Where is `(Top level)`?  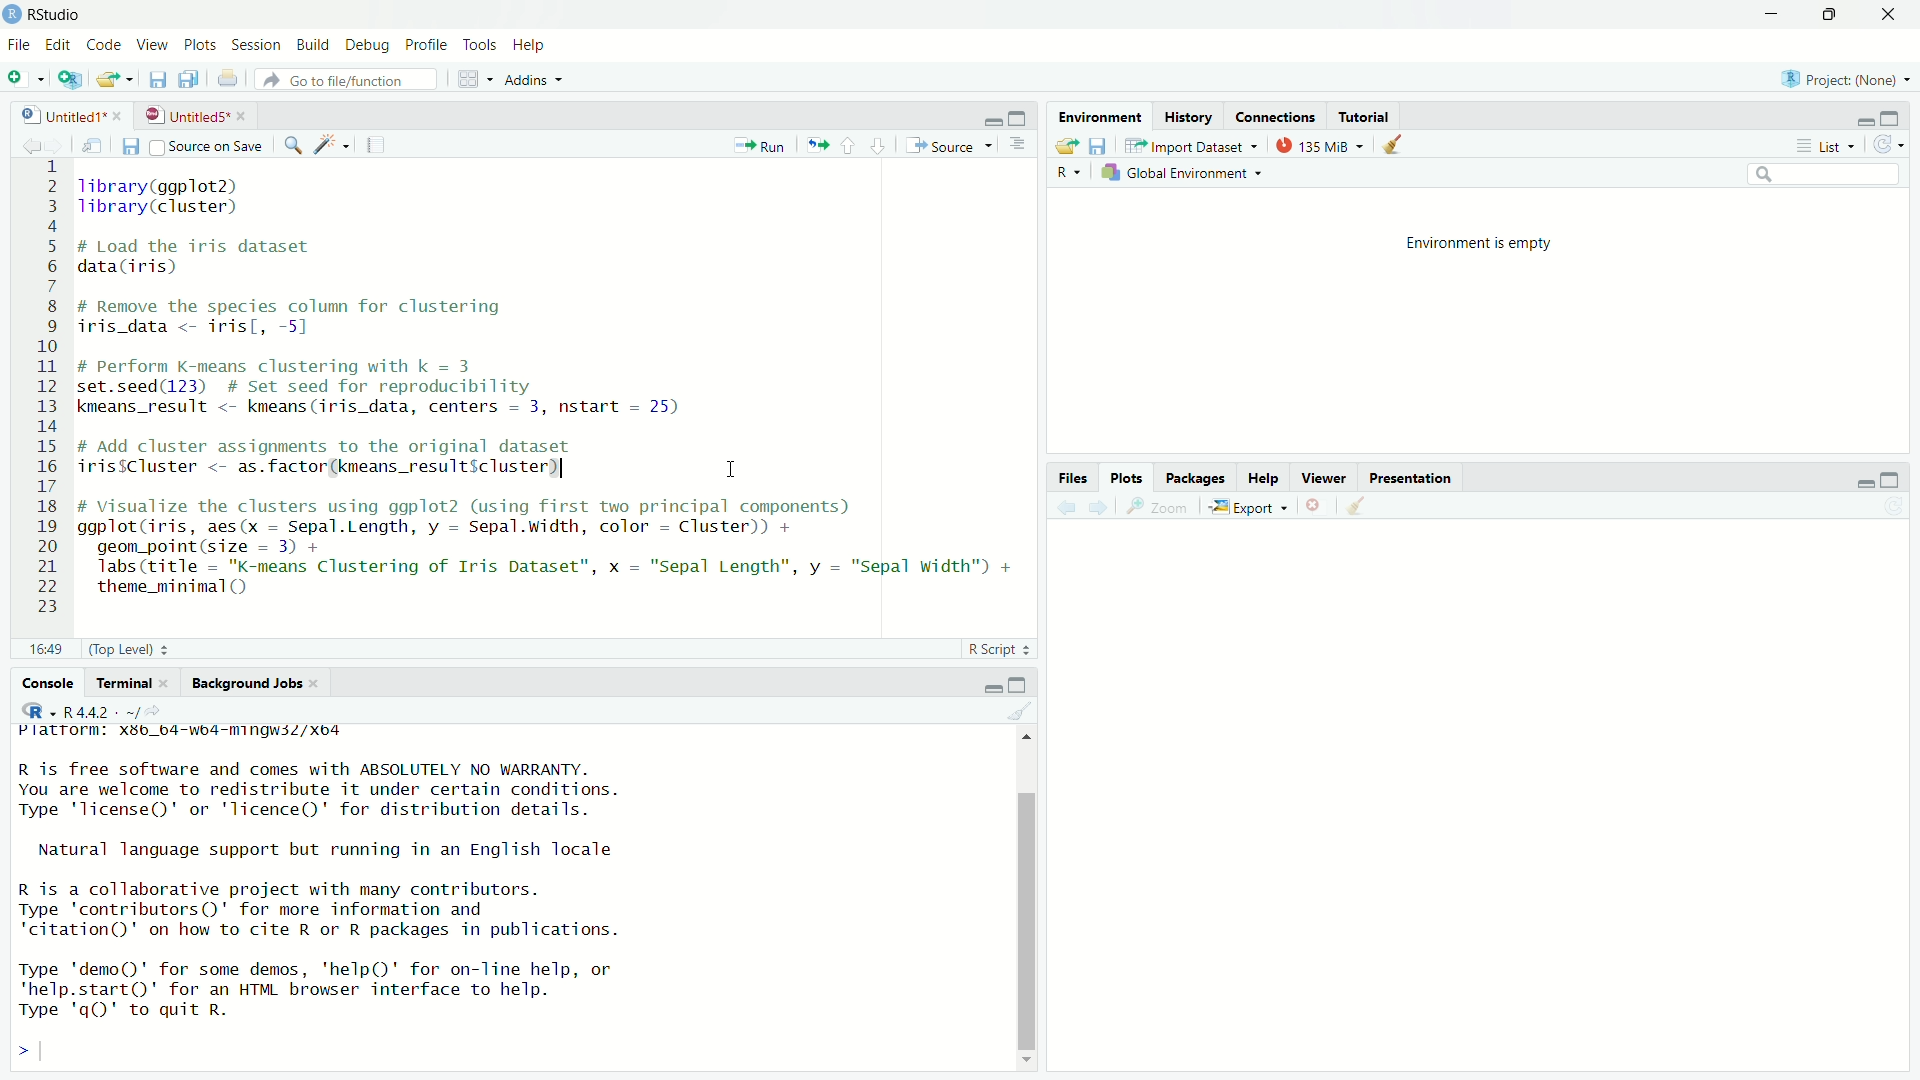 (Top level) is located at coordinates (129, 647).